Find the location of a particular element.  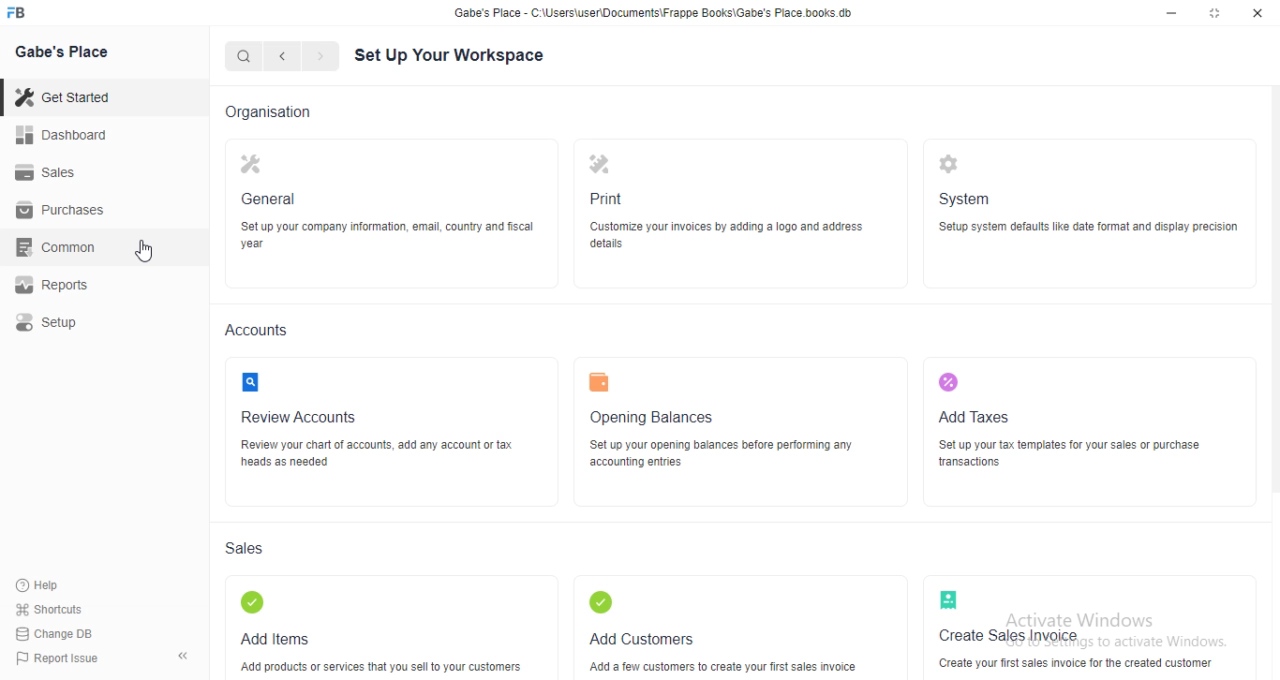

Print is located at coordinates (613, 201).